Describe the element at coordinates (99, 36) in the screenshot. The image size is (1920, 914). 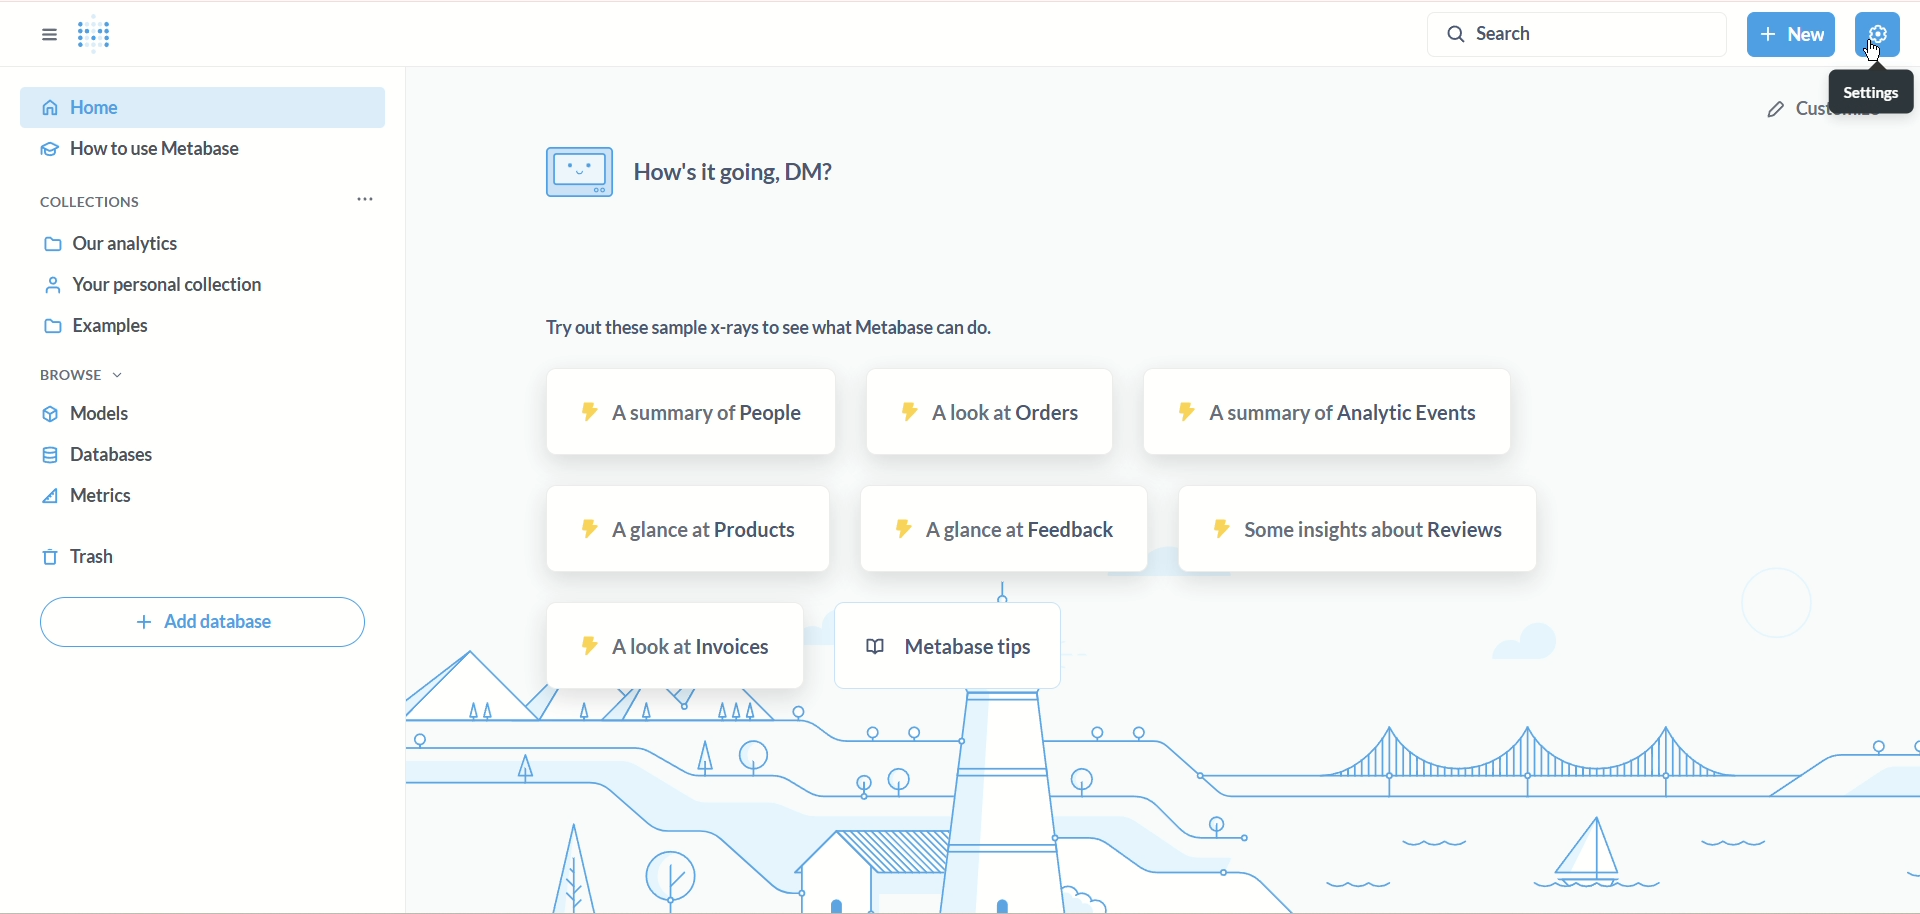
I see `logo` at that location.